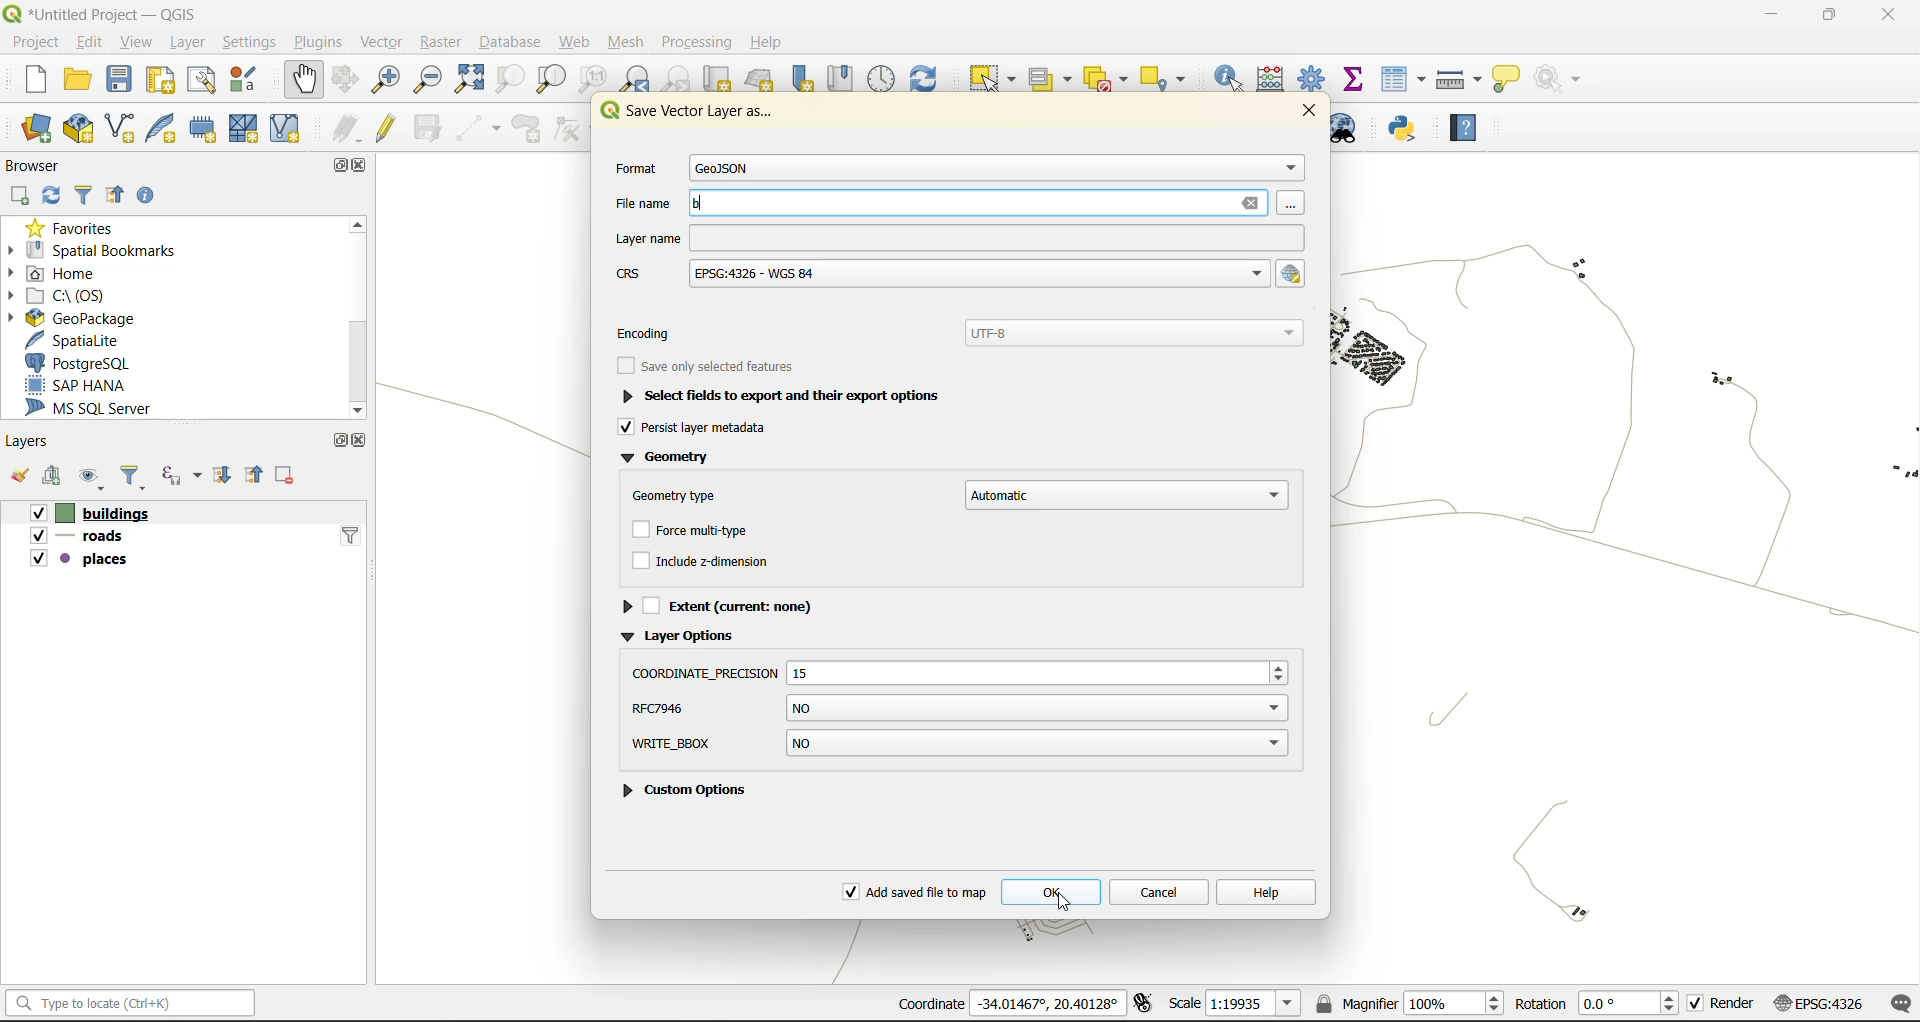 Image resolution: width=1920 pixels, height=1022 pixels. What do you see at coordinates (427, 126) in the screenshot?
I see `save edits` at bounding box center [427, 126].